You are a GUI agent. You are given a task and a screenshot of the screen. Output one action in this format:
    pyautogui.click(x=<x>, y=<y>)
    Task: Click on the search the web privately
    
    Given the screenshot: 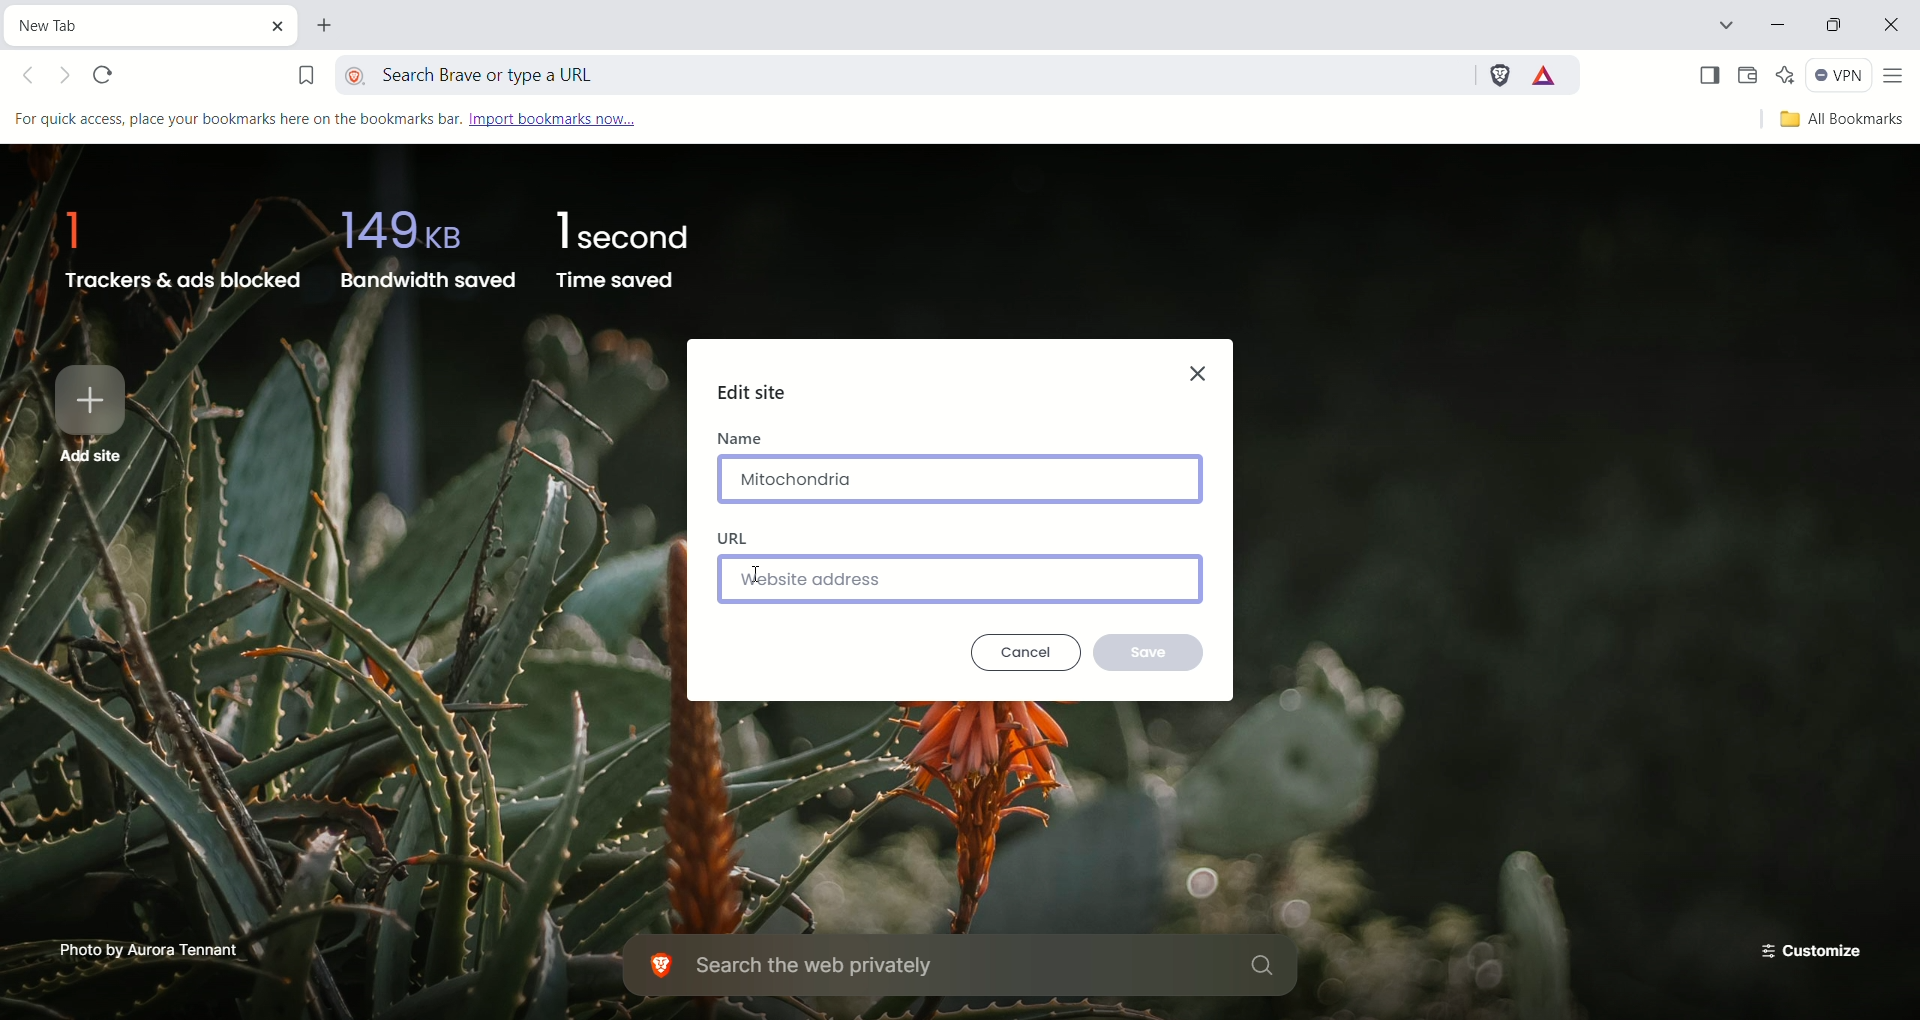 What is the action you would take?
    pyautogui.click(x=965, y=967)
    